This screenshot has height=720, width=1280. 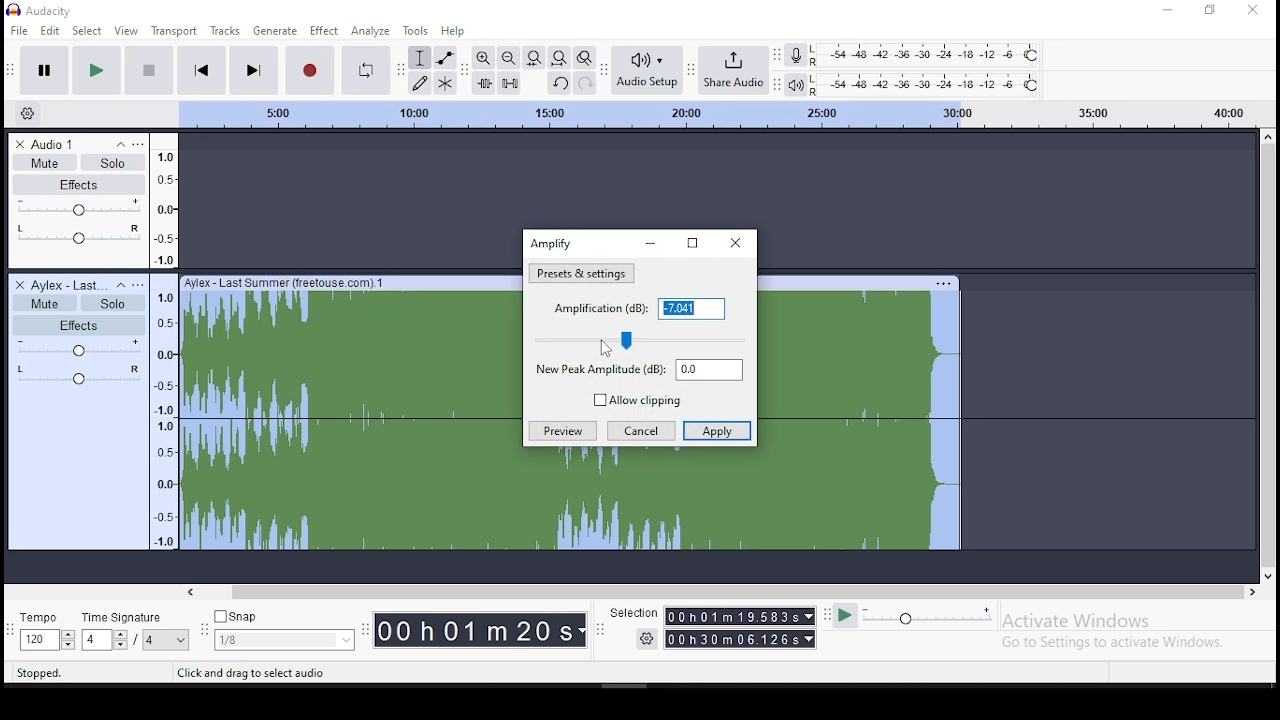 What do you see at coordinates (79, 185) in the screenshot?
I see `effects` at bounding box center [79, 185].